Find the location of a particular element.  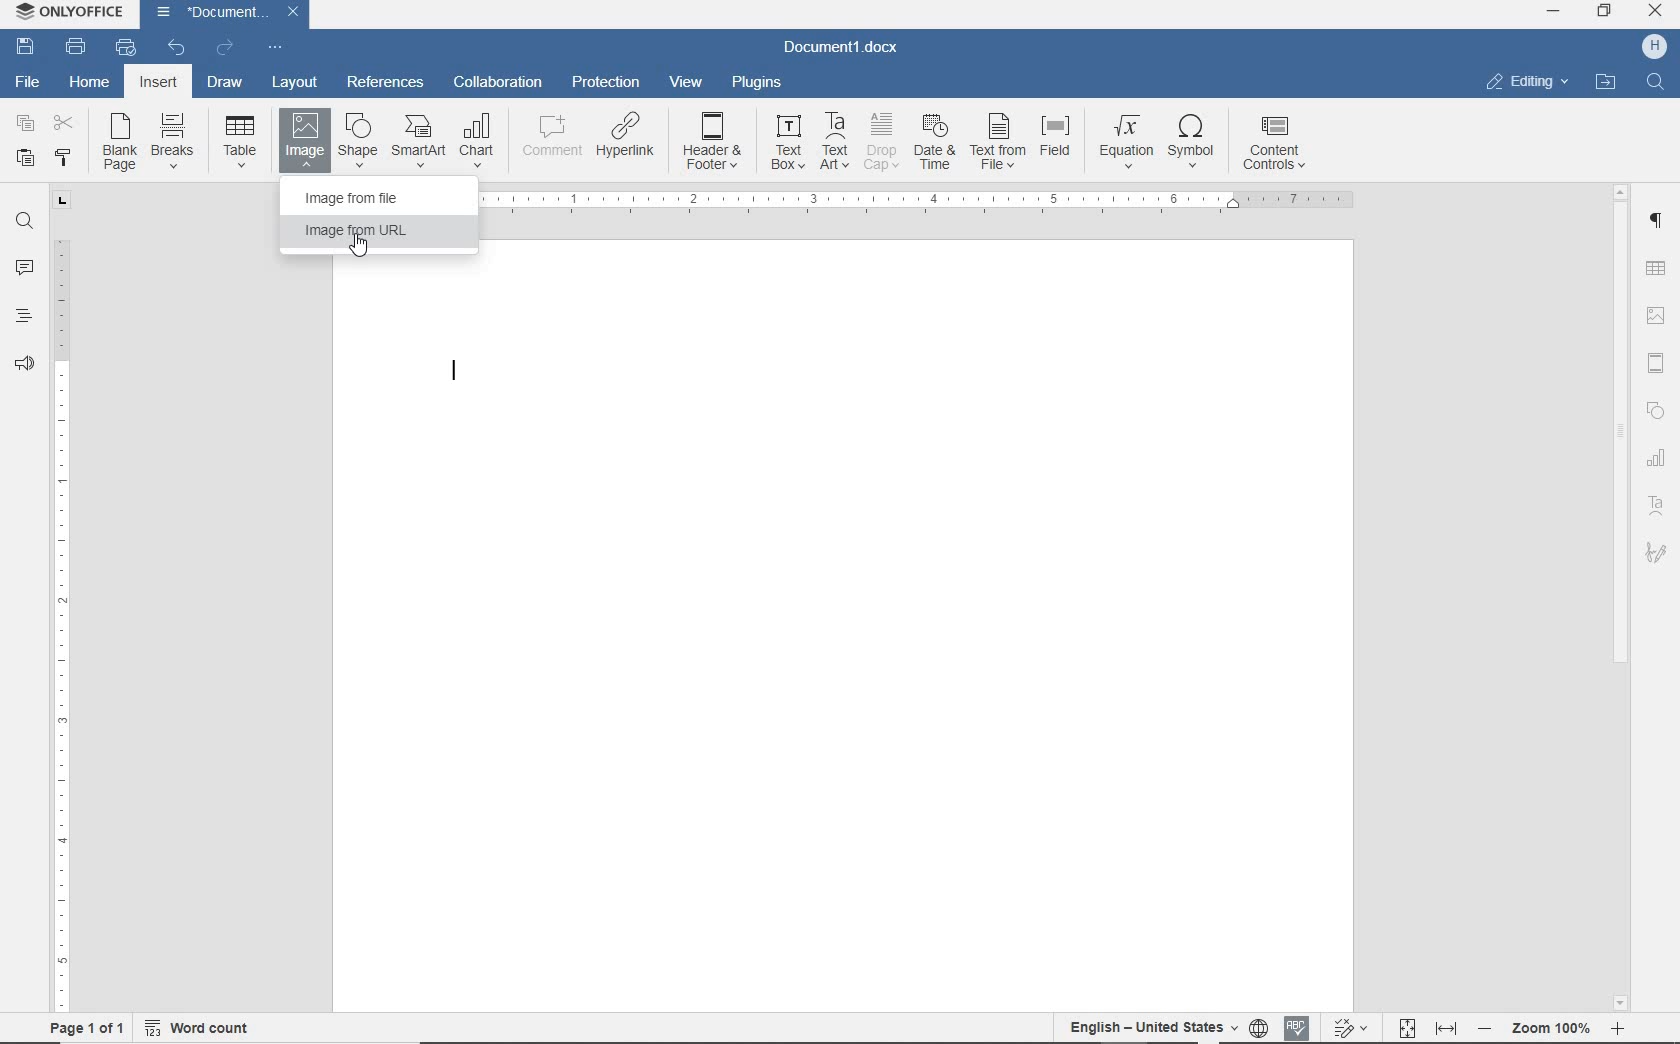

TextArt is located at coordinates (1660, 503).